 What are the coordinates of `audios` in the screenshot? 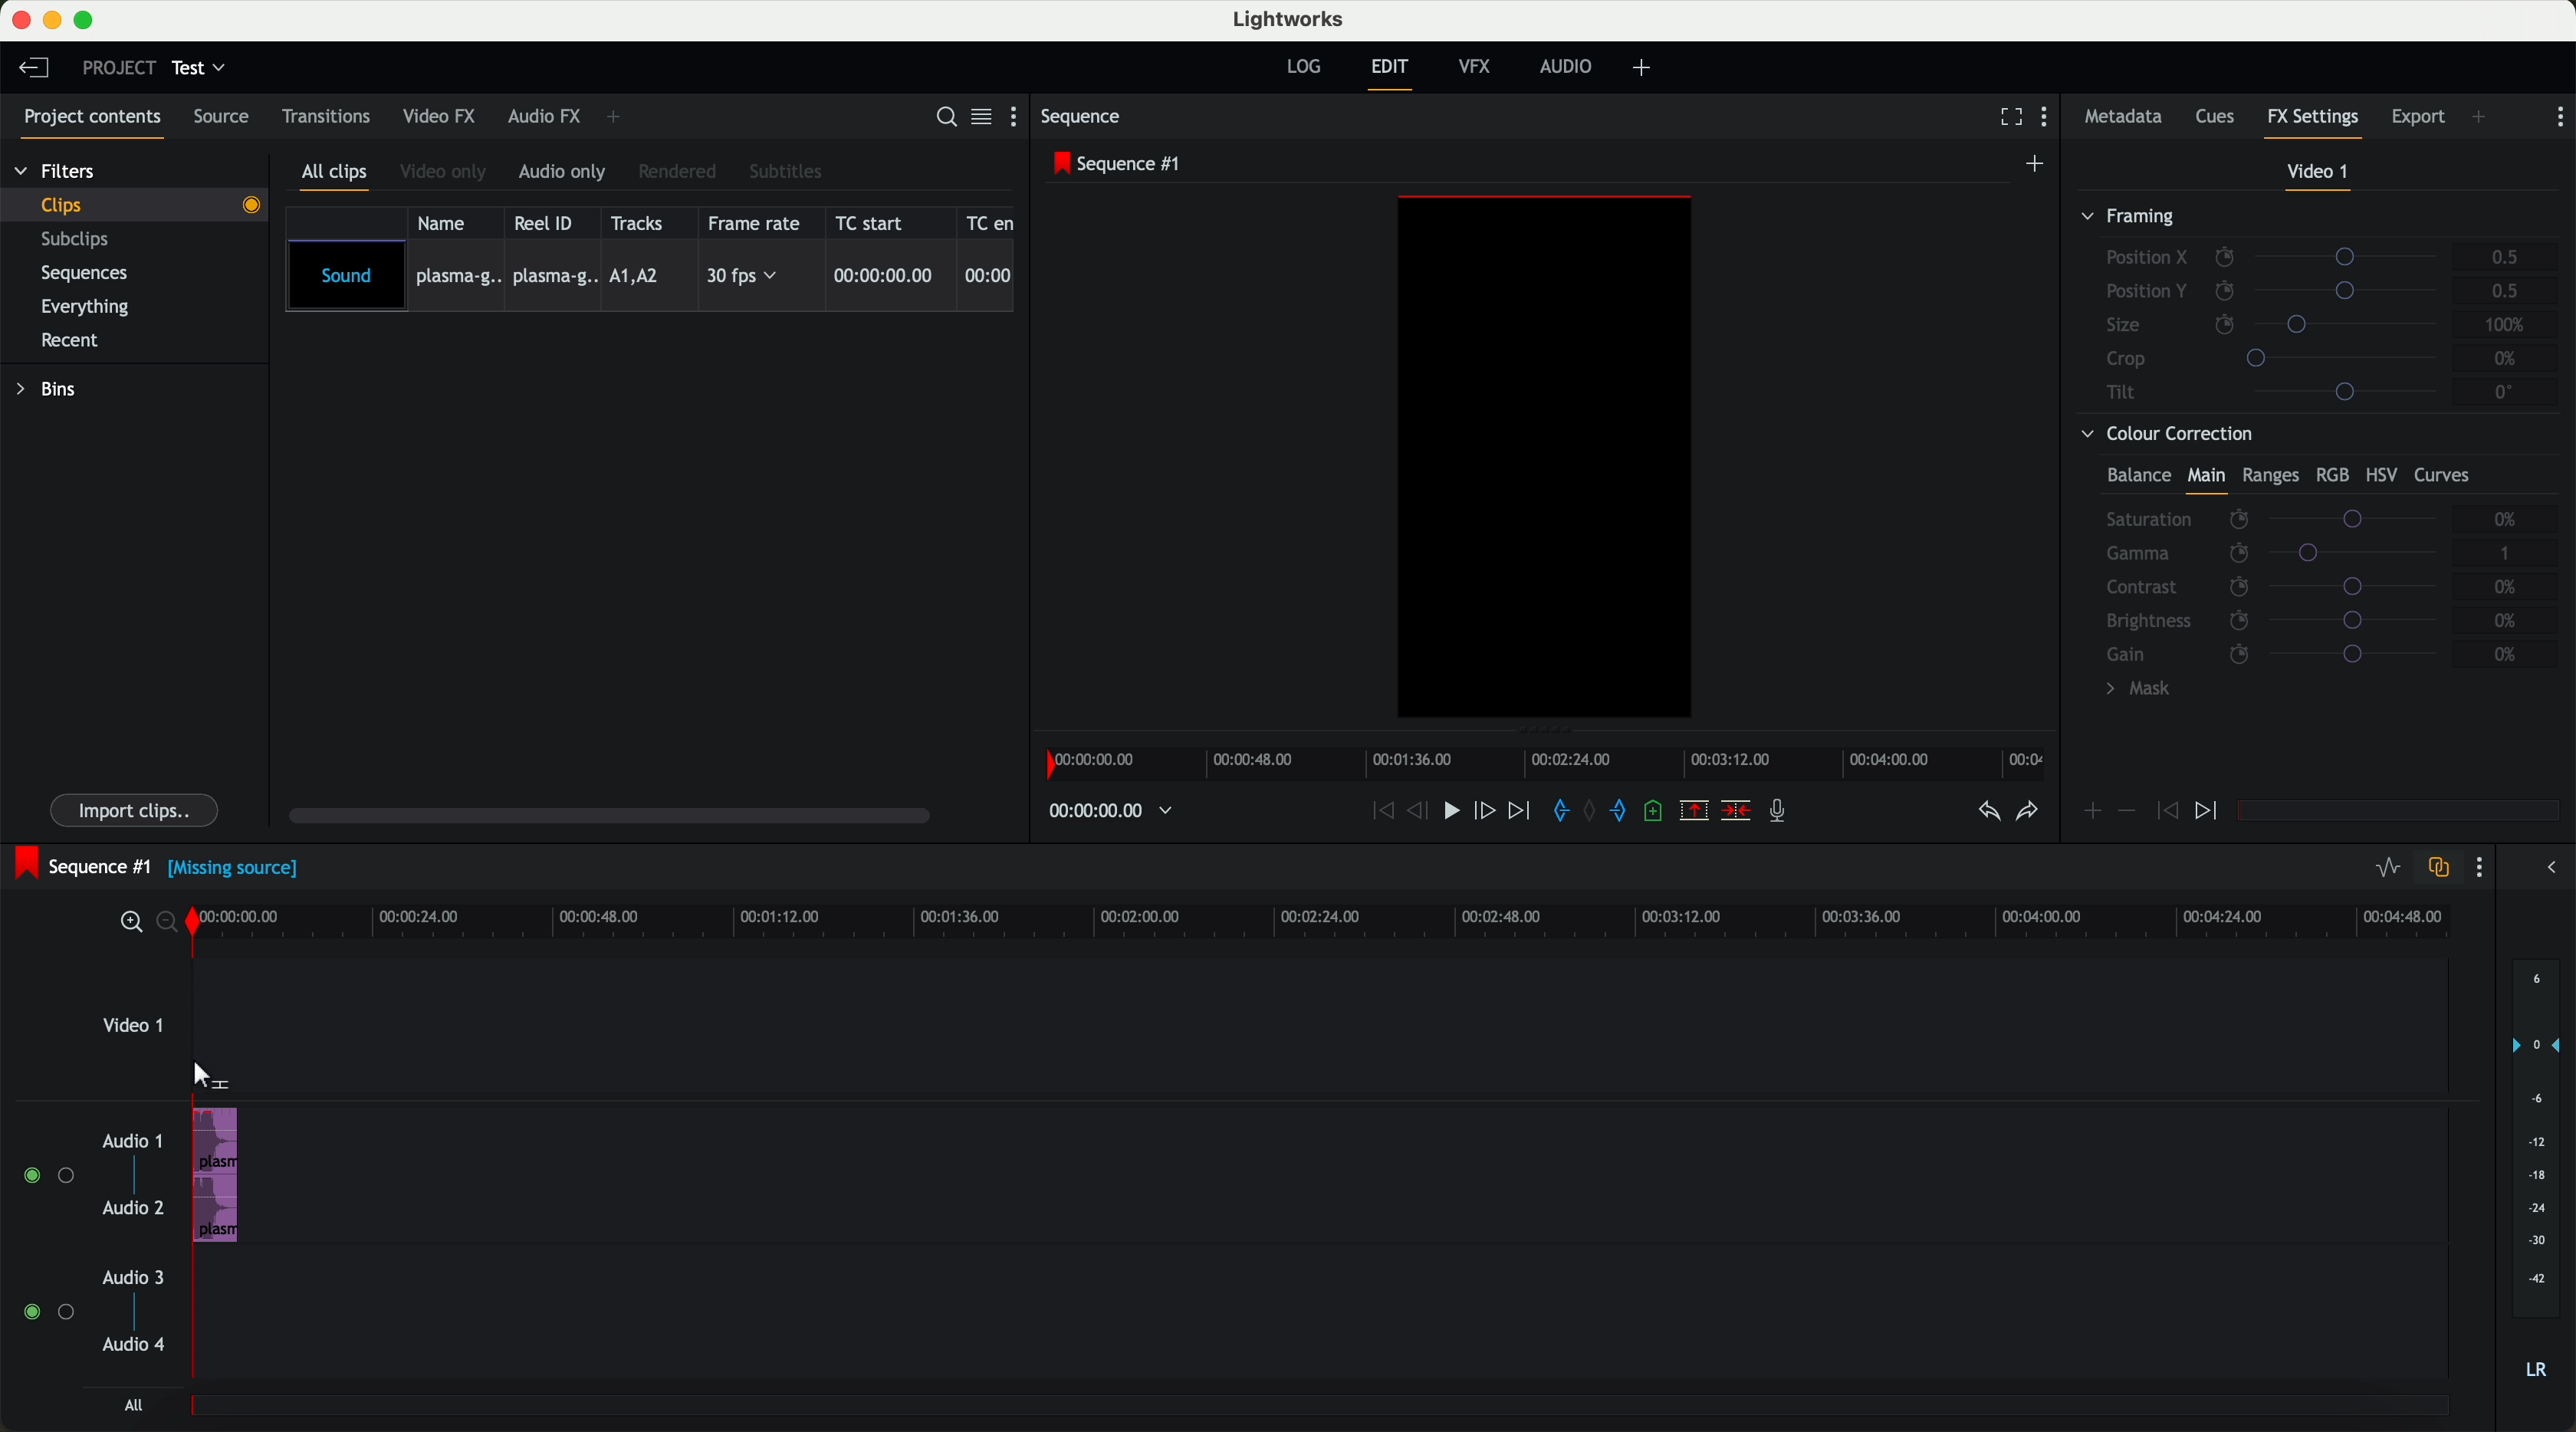 It's located at (89, 1245).